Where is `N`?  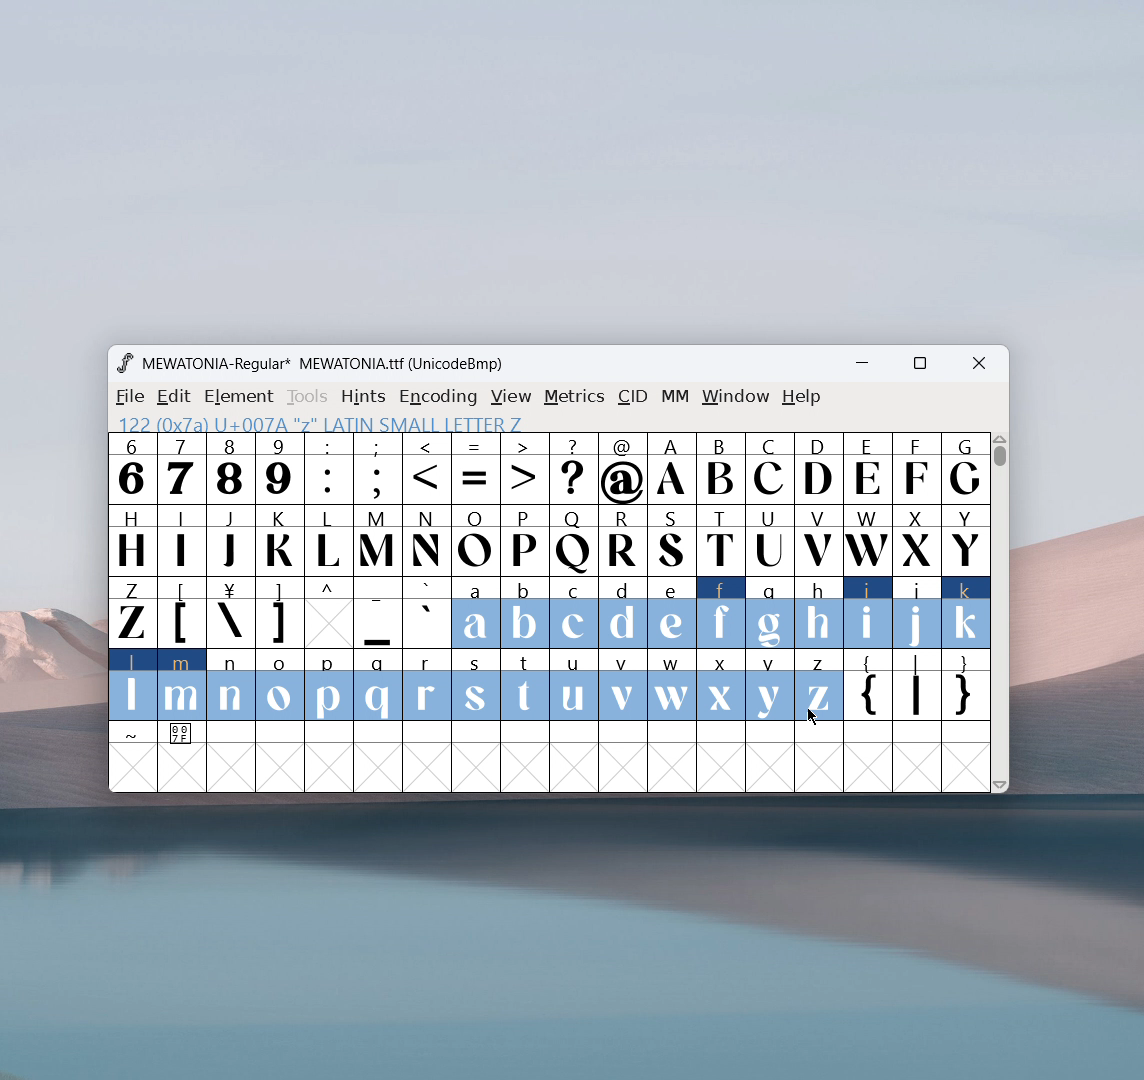 N is located at coordinates (427, 540).